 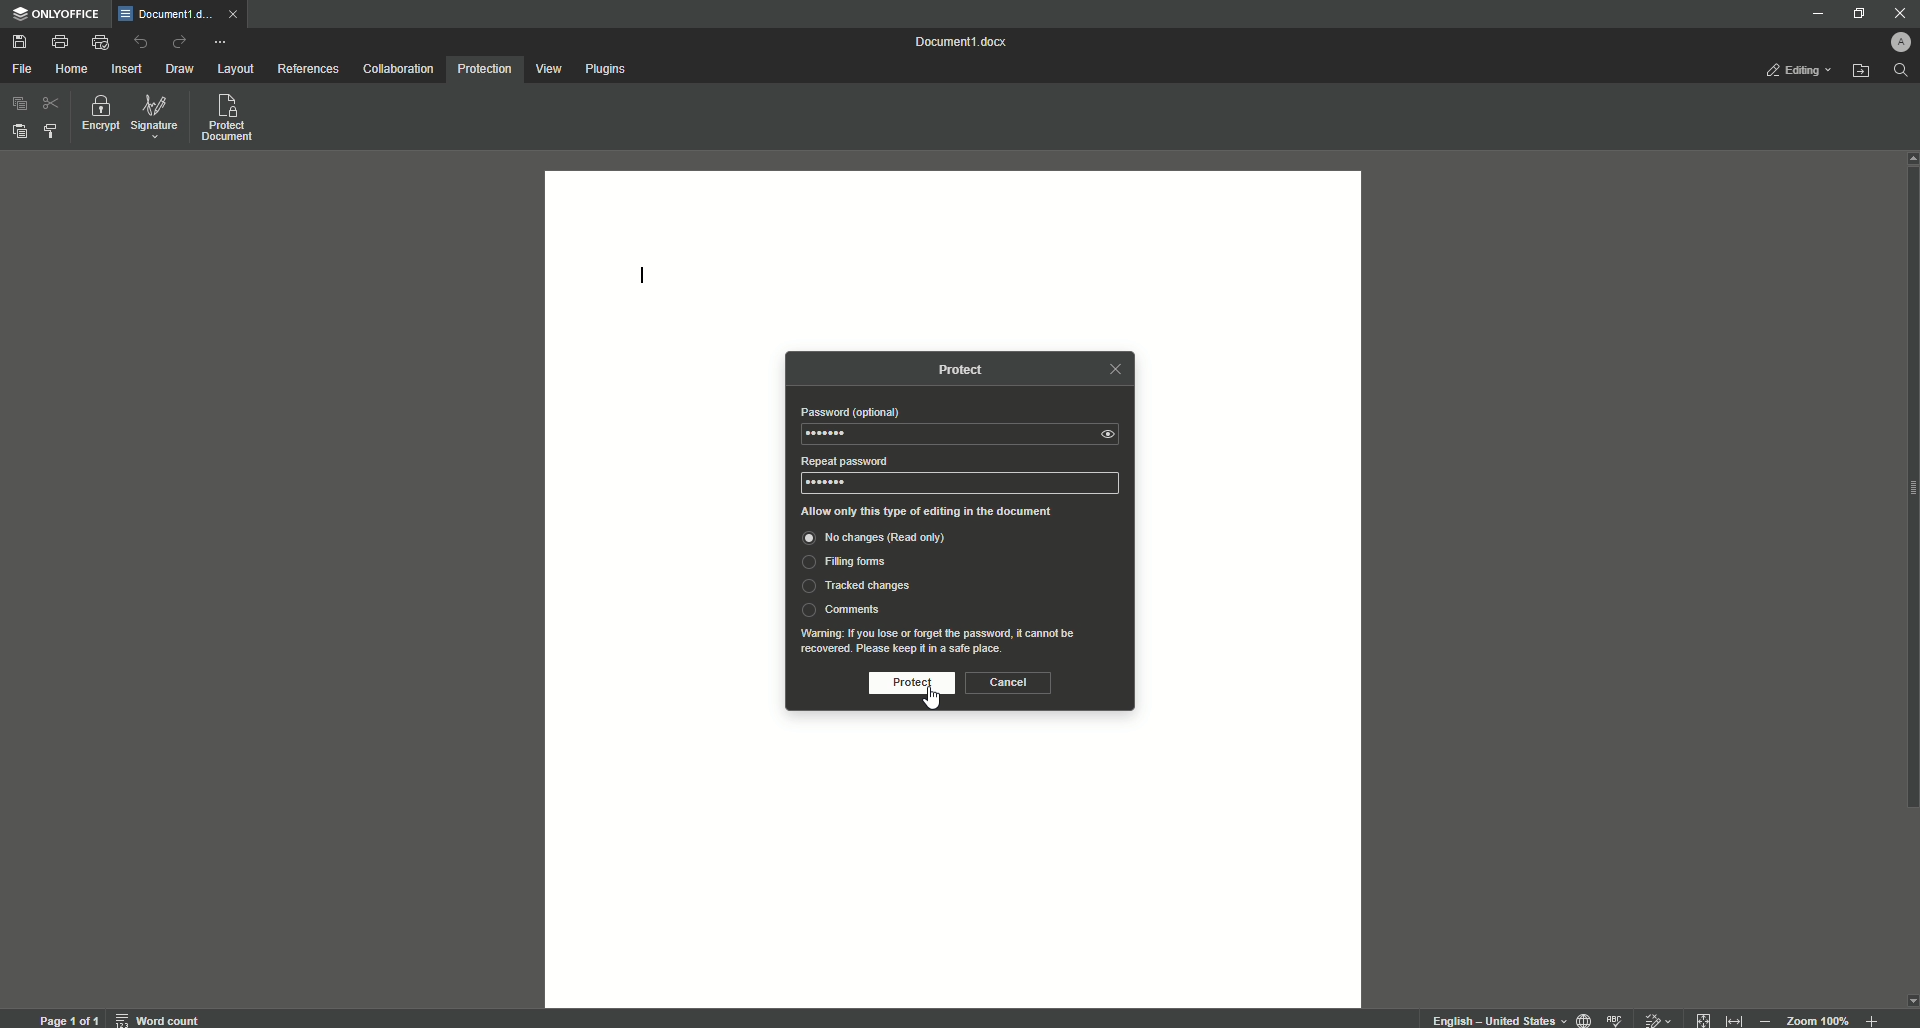 I want to click on Tracked Changes, so click(x=855, y=587).